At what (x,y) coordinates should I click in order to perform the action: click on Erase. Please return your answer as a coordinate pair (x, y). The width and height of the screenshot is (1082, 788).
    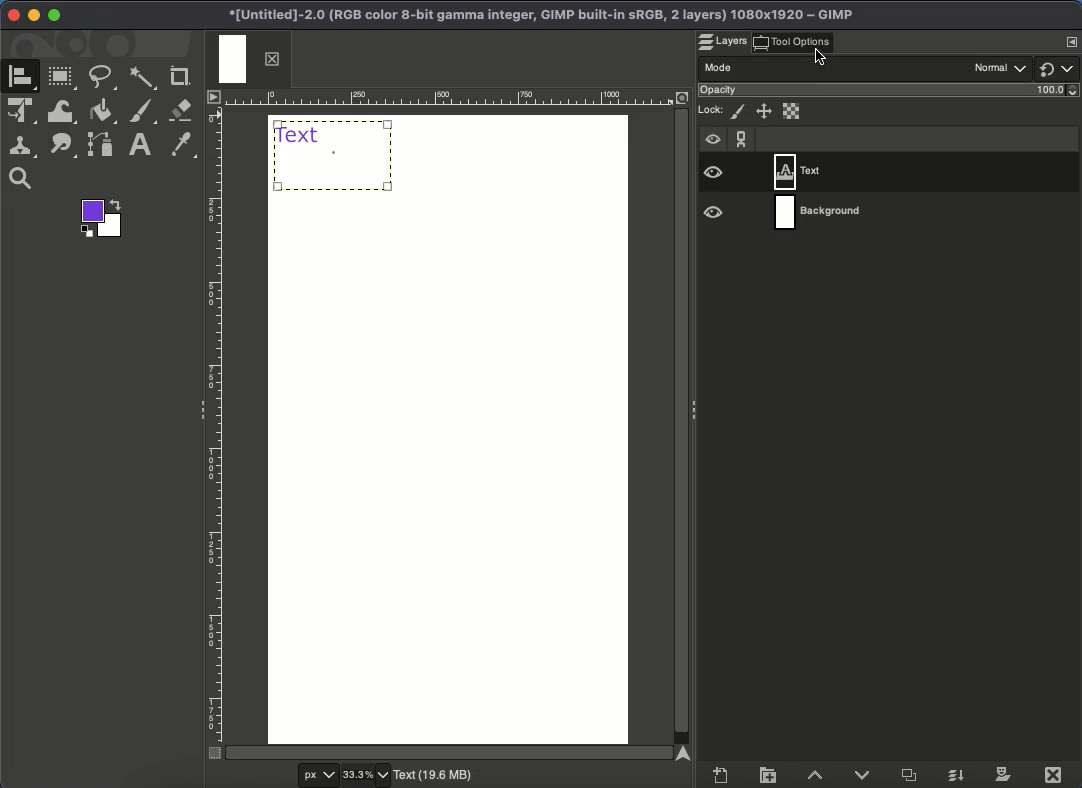
    Looking at the image, I should click on (183, 110).